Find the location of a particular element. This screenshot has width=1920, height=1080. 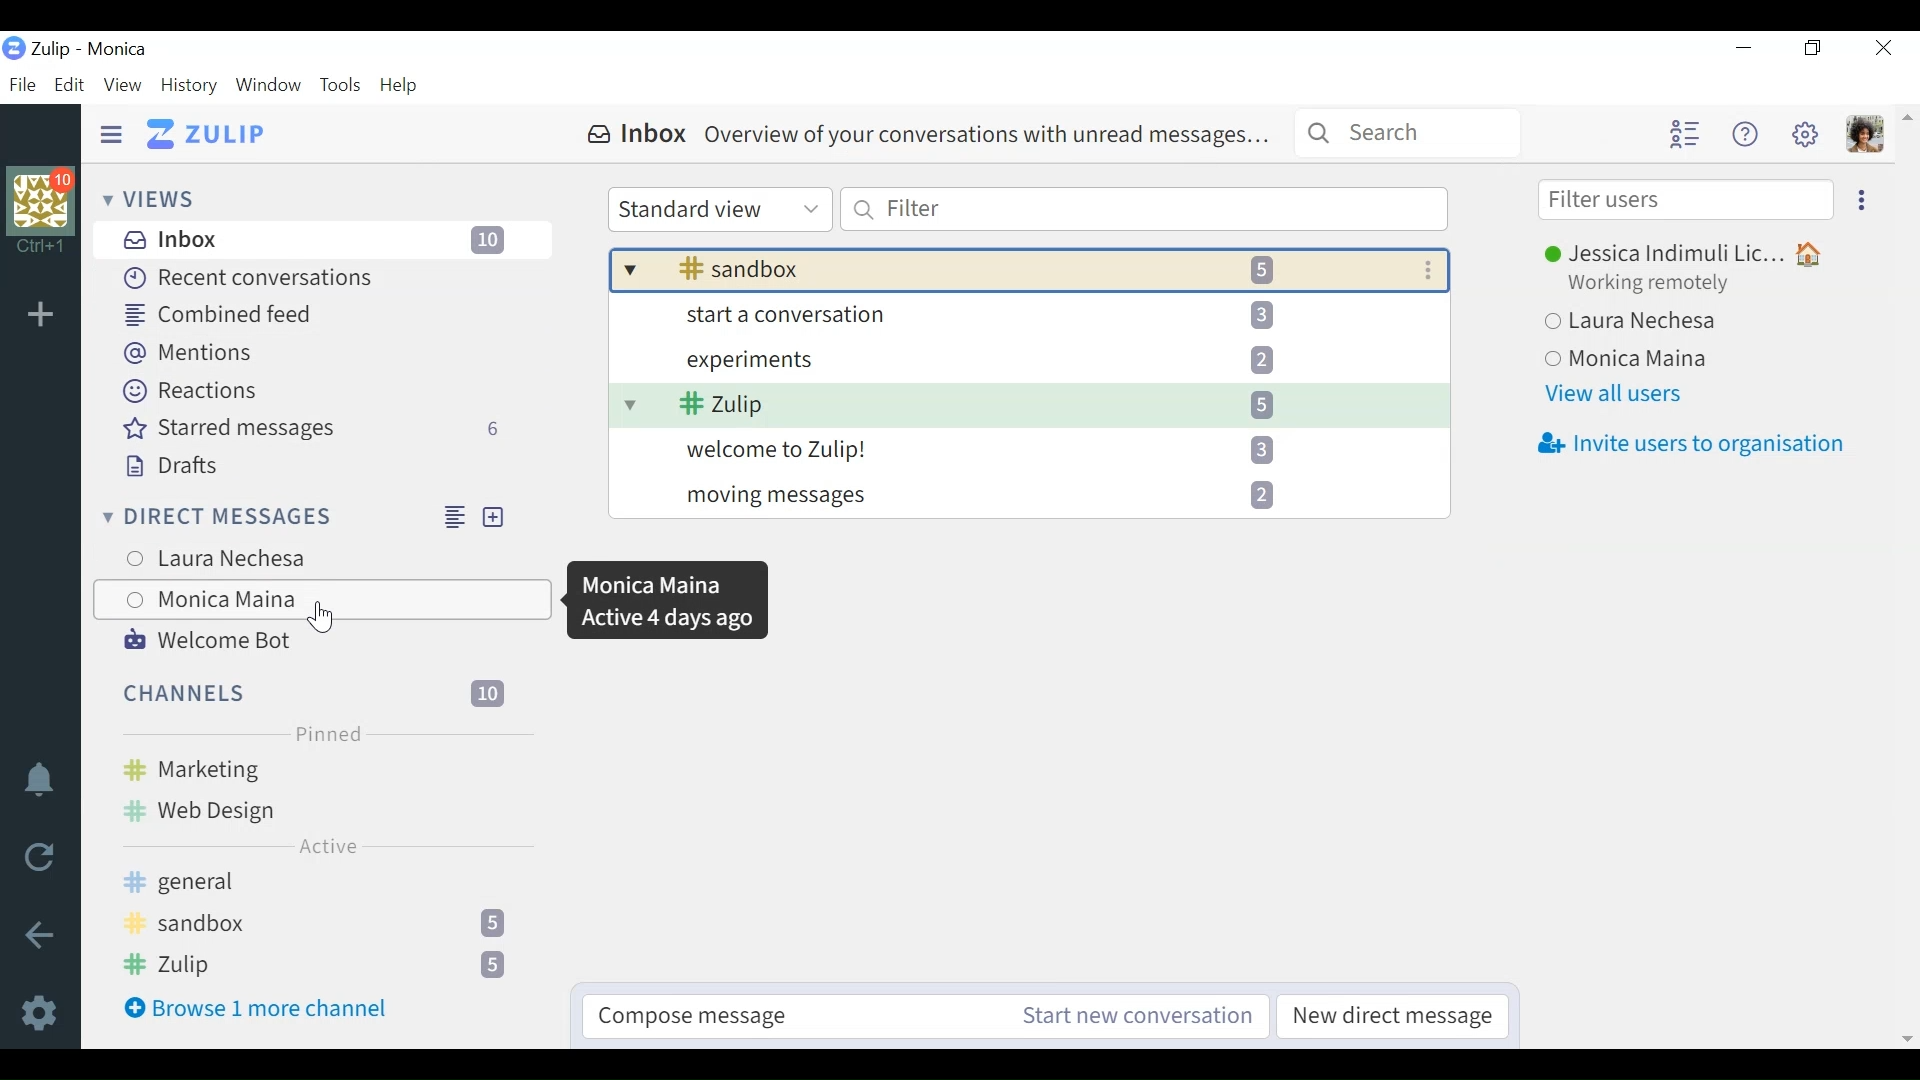

Ctrl+1 shortcut is located at coordinates (41, 246).